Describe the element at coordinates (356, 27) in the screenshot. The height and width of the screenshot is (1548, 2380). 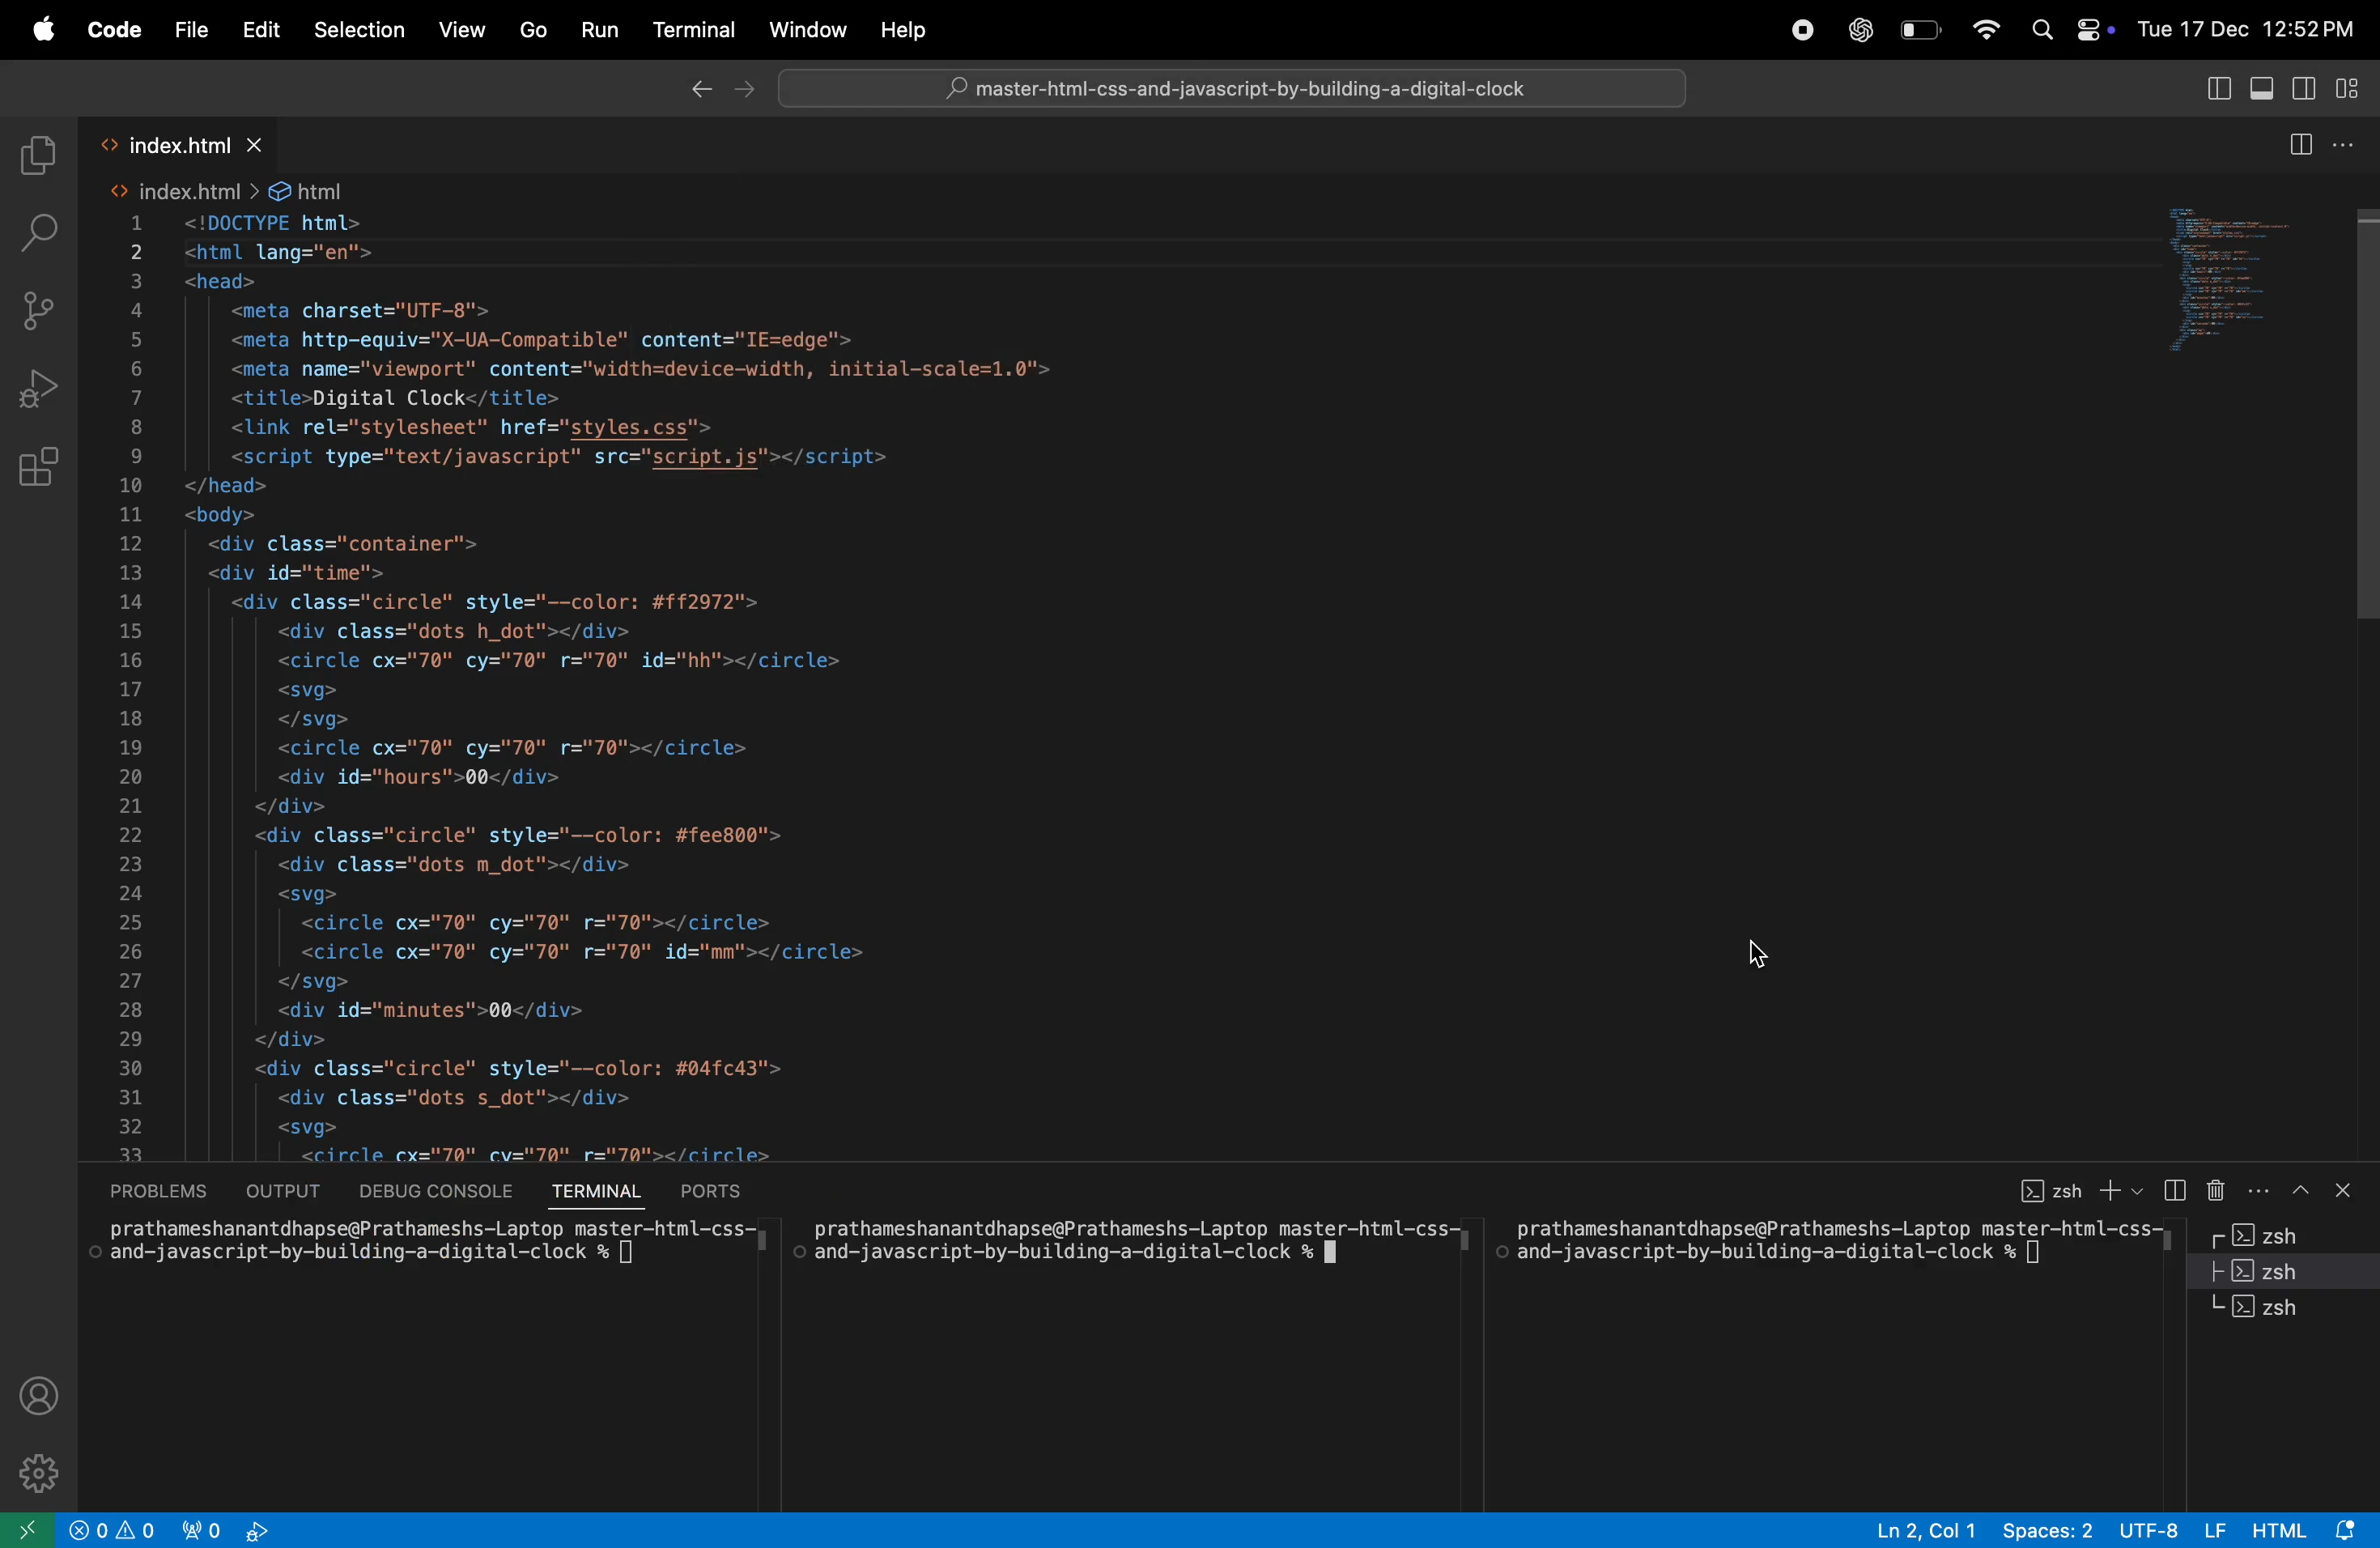
I see `selection` at that location.